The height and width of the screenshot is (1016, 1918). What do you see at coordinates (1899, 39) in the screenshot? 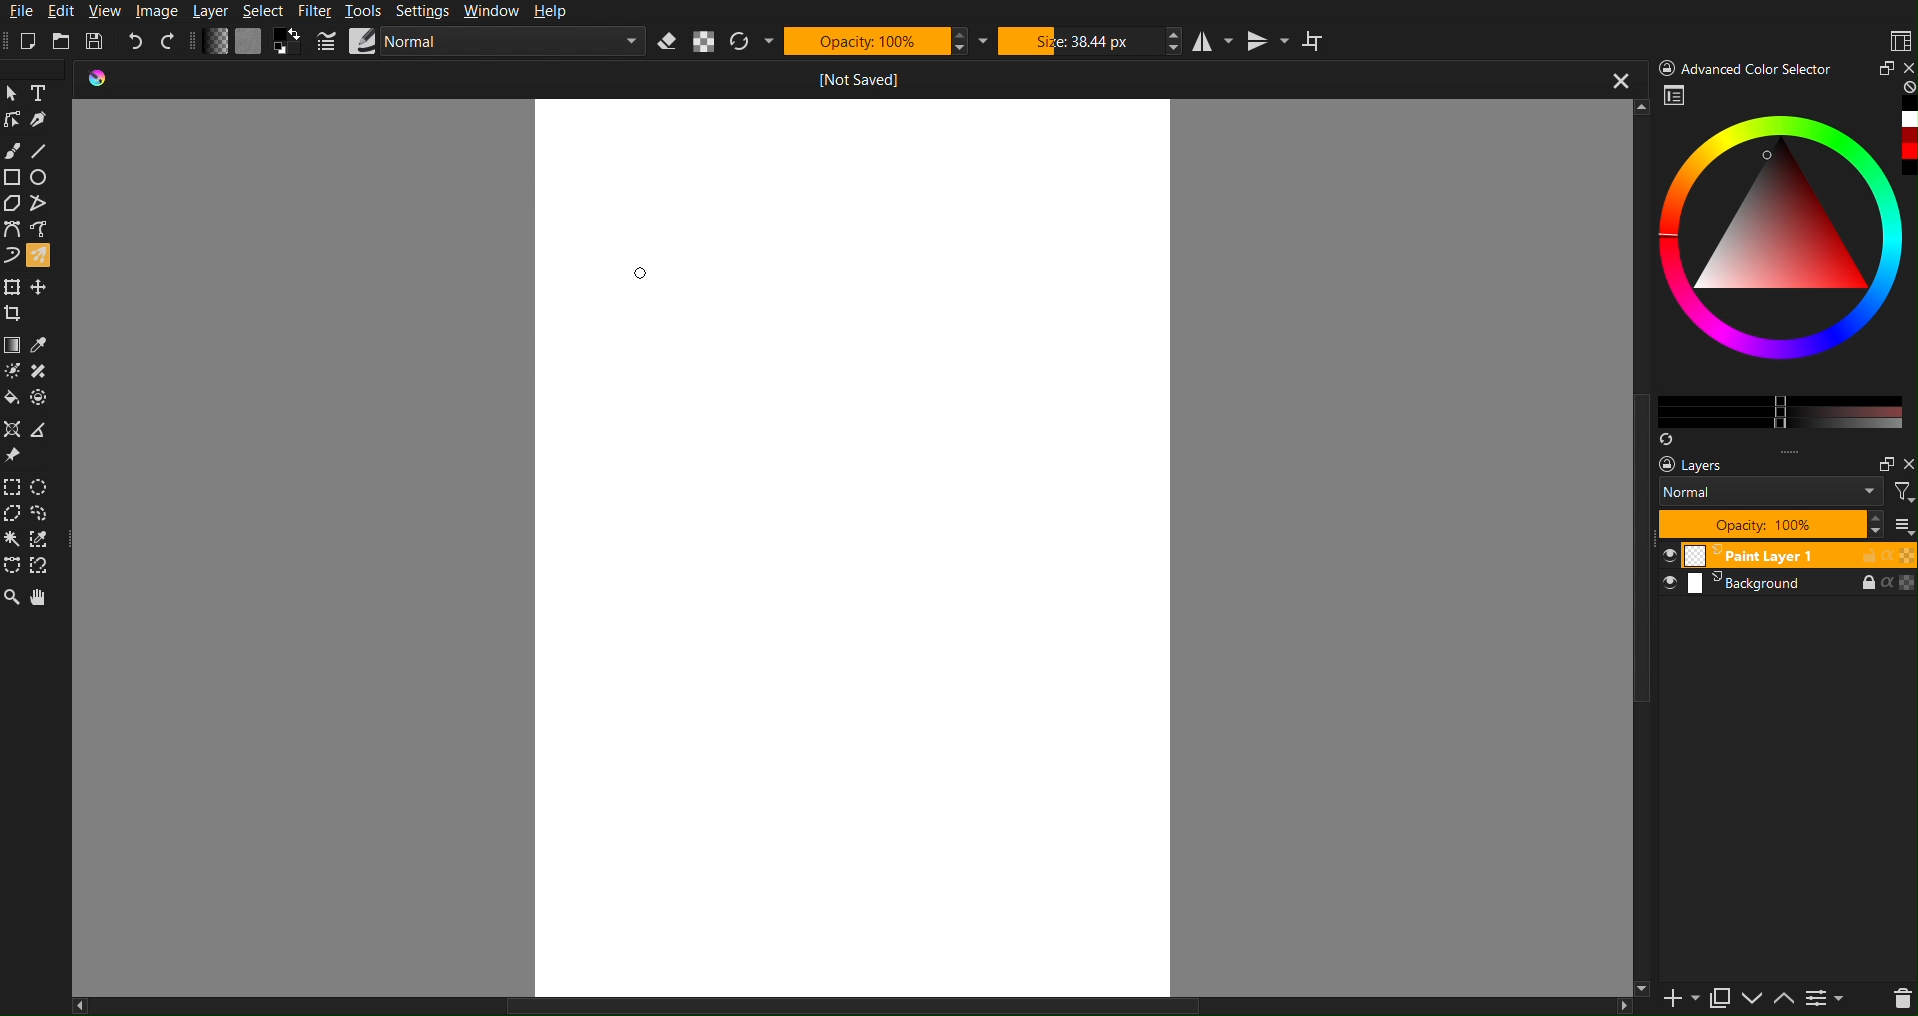
I see `Workspaces` at bounding box center [1899, 39].